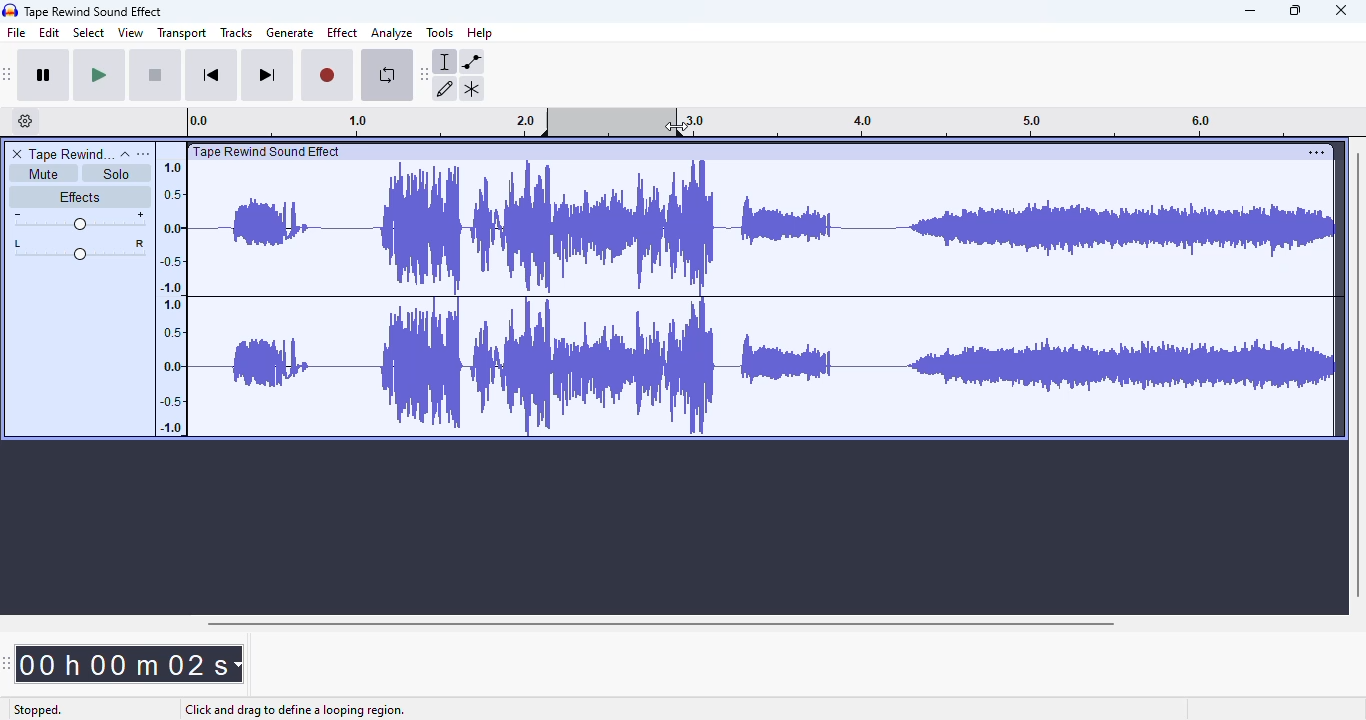 The image size is (1366, 720). I want to click on pause, so click(46, 75).